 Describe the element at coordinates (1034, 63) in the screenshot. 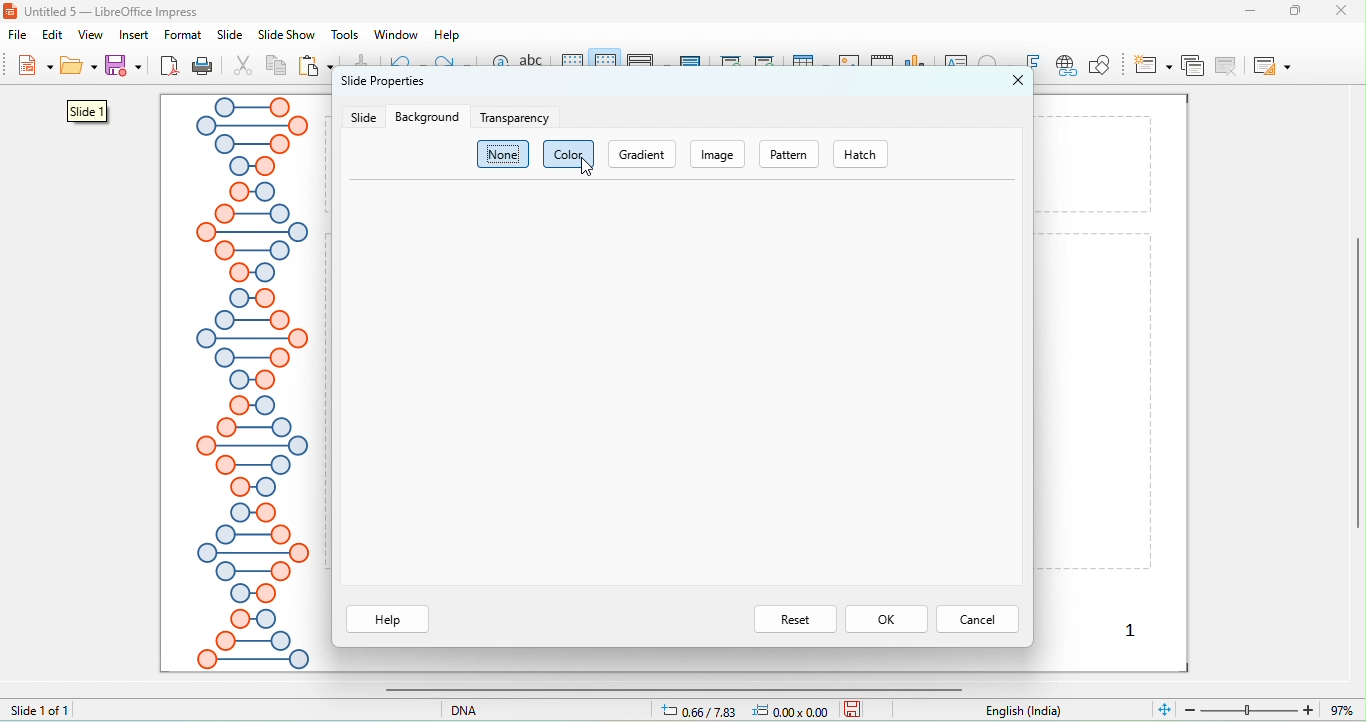

I see `fontwork text` at that location.